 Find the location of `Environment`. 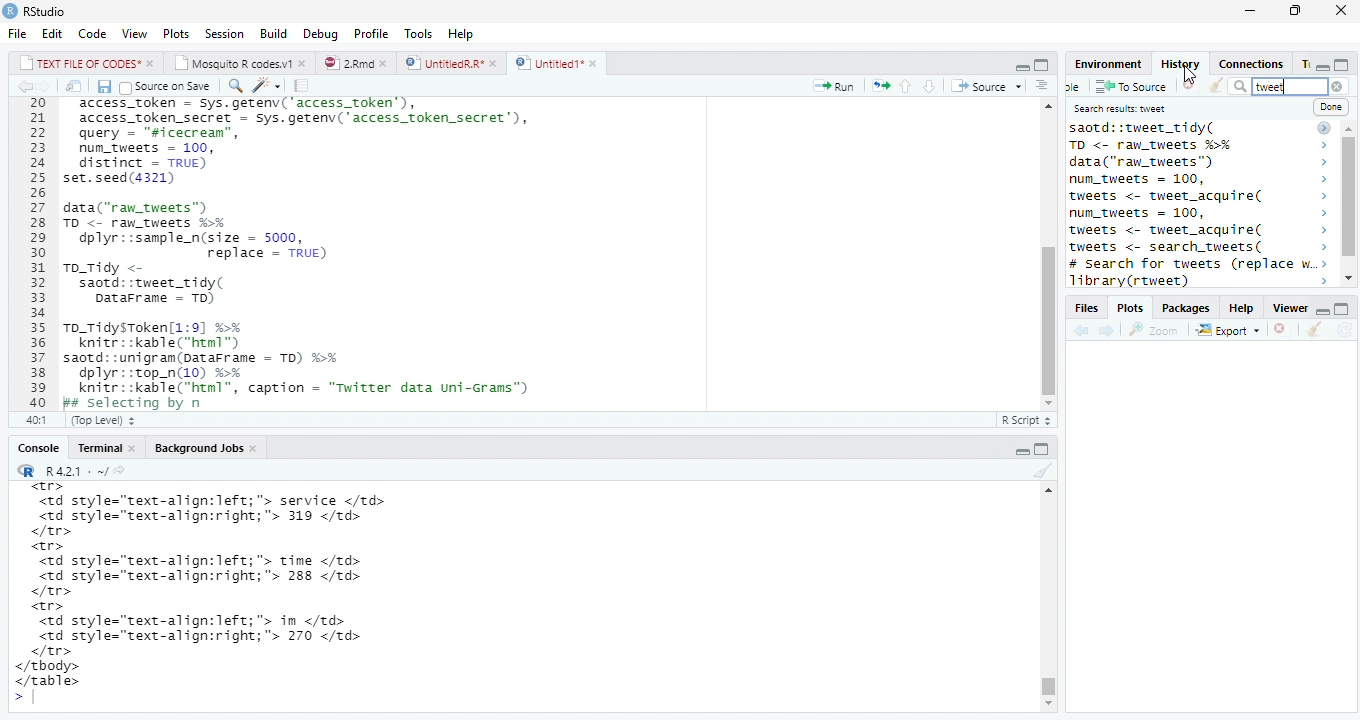

Environment is located at coordinates (1110, 63).